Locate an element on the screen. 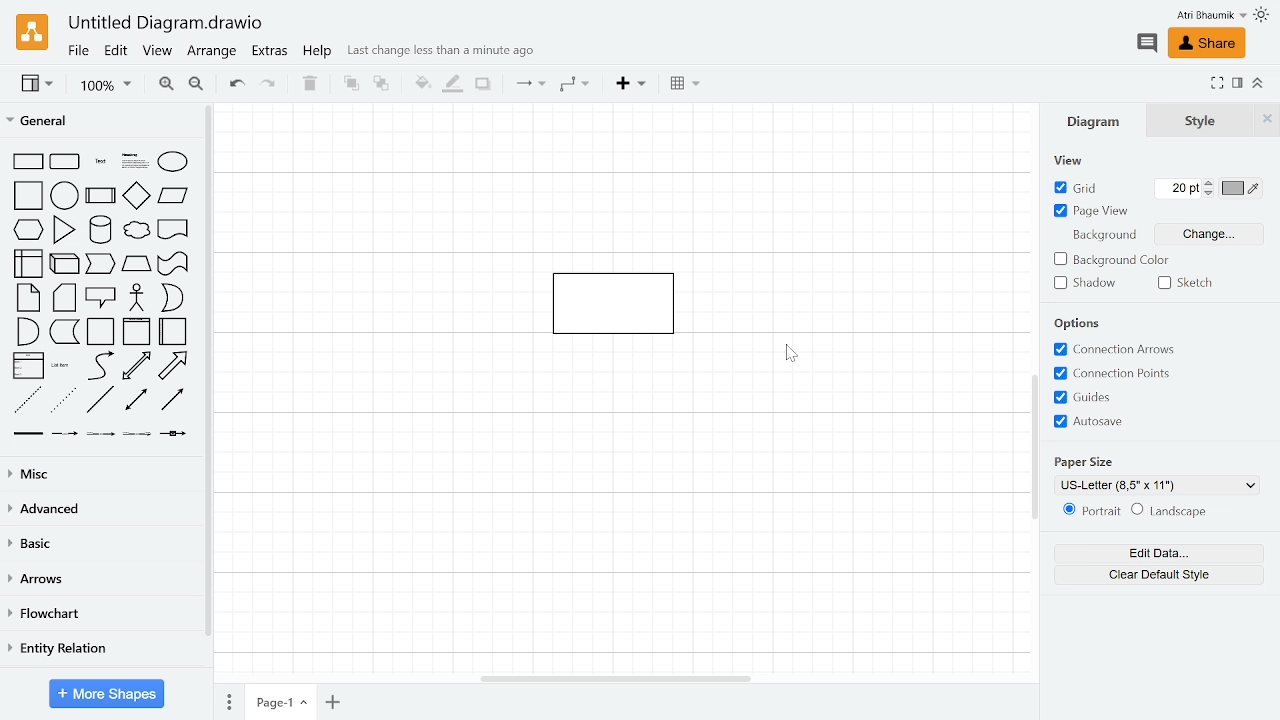 This screenshot has height=720, width=1280. Table is located at coordinates (686, 85).